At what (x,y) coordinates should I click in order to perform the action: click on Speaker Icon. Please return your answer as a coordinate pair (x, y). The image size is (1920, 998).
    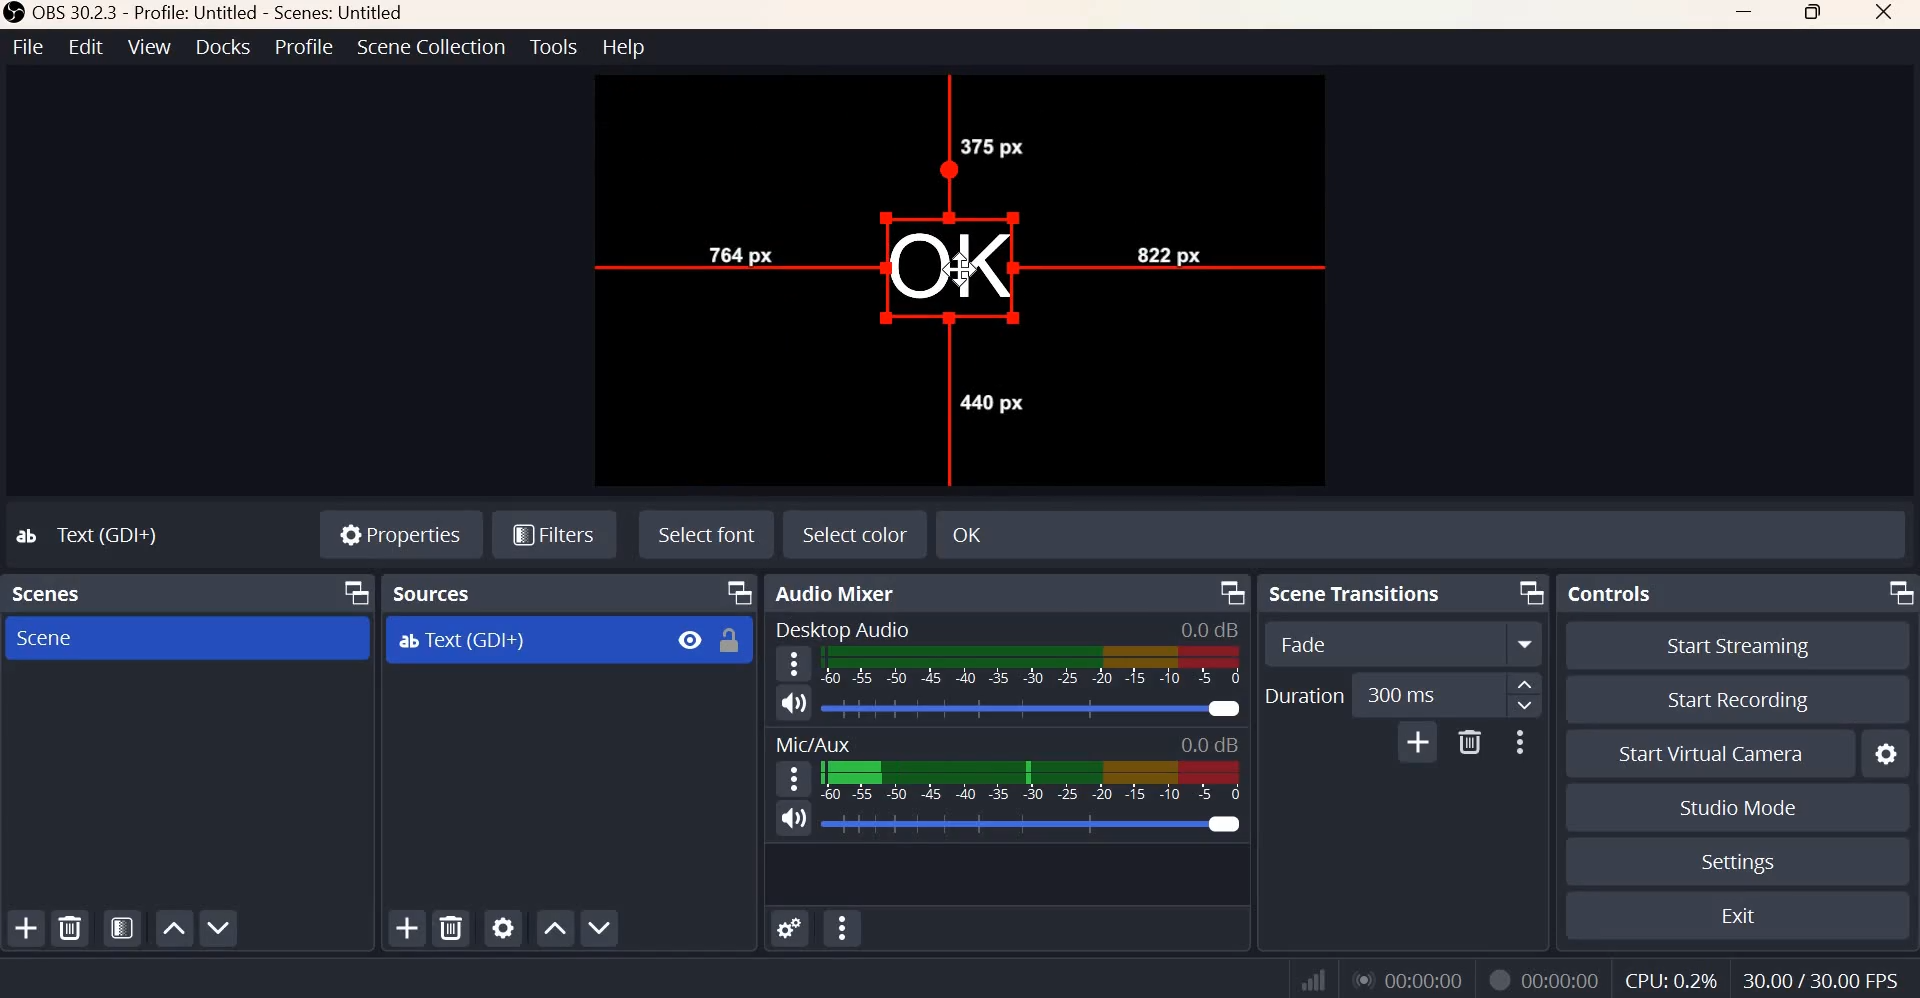
    Looking at the image, I should click on (794, 702).